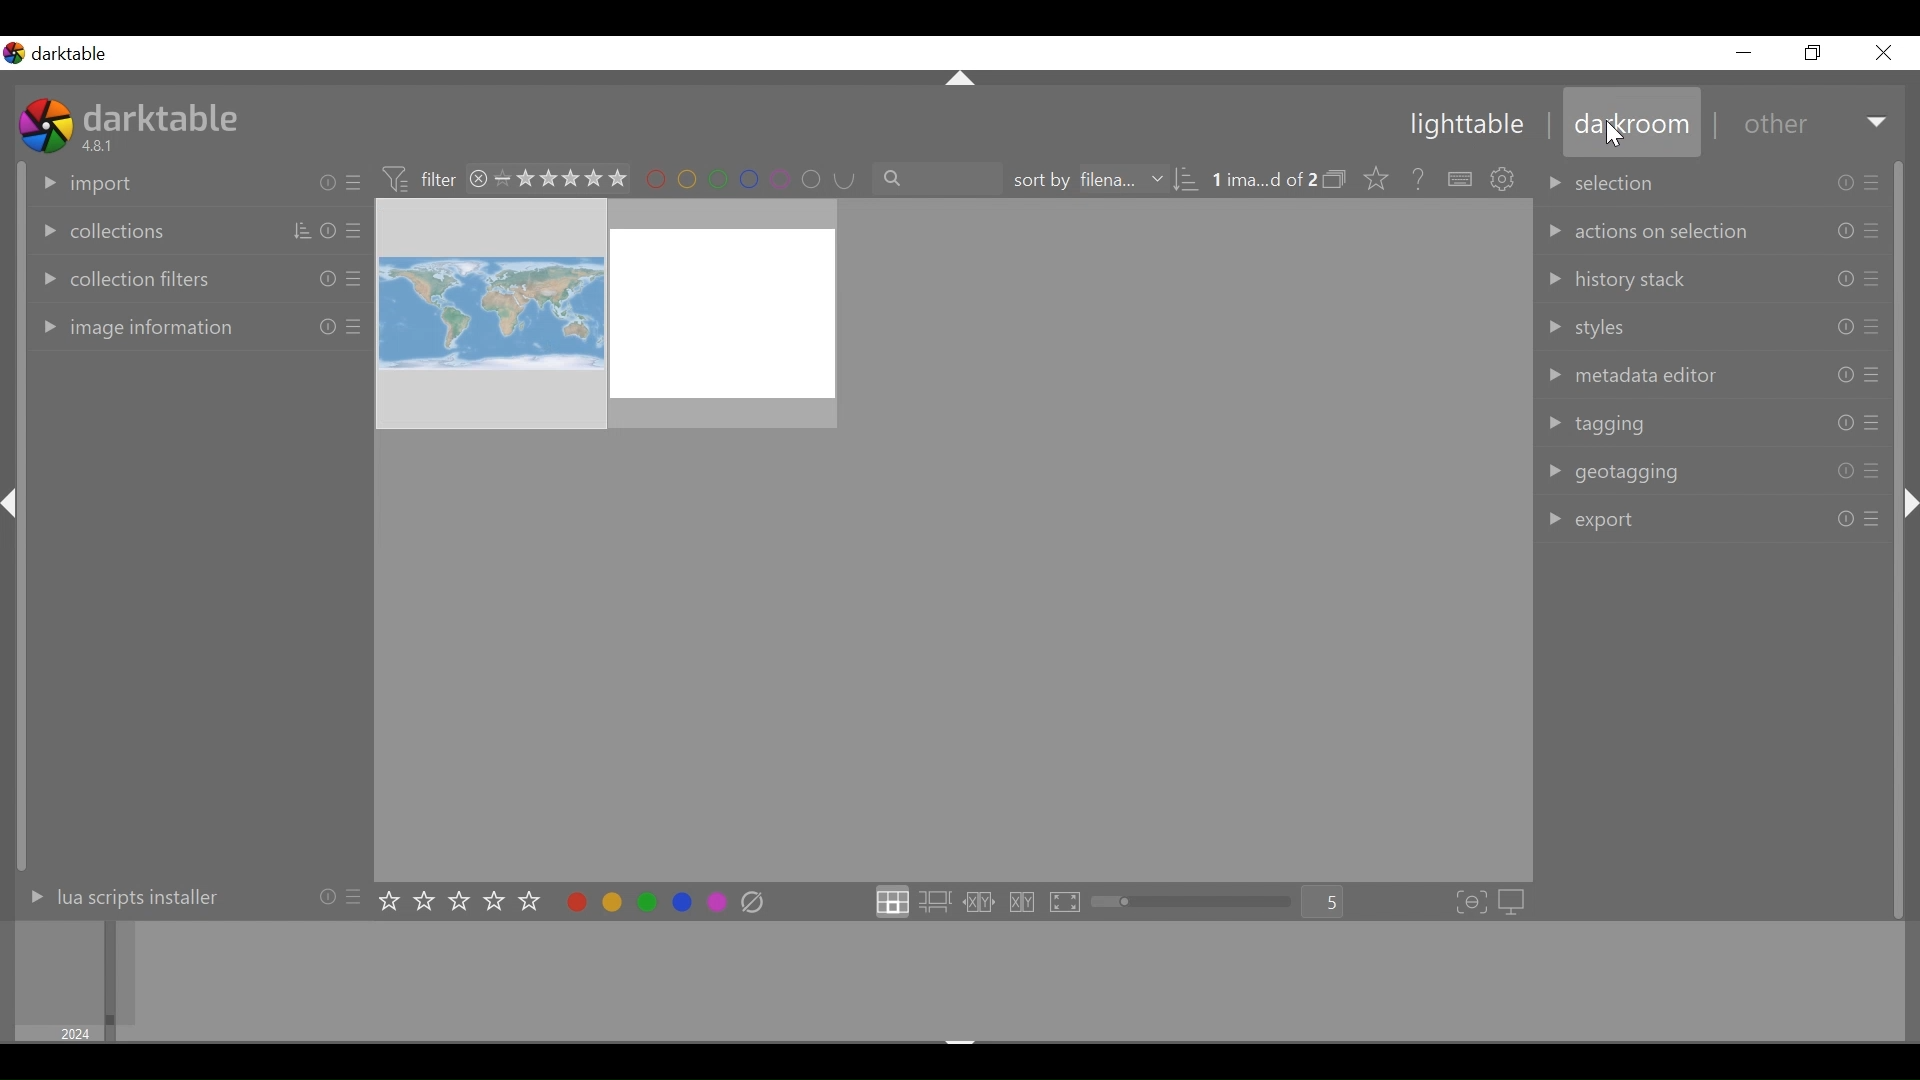  Describe the element at coordinates (161, 117) in the screenshot. I see `darktable` at that location.